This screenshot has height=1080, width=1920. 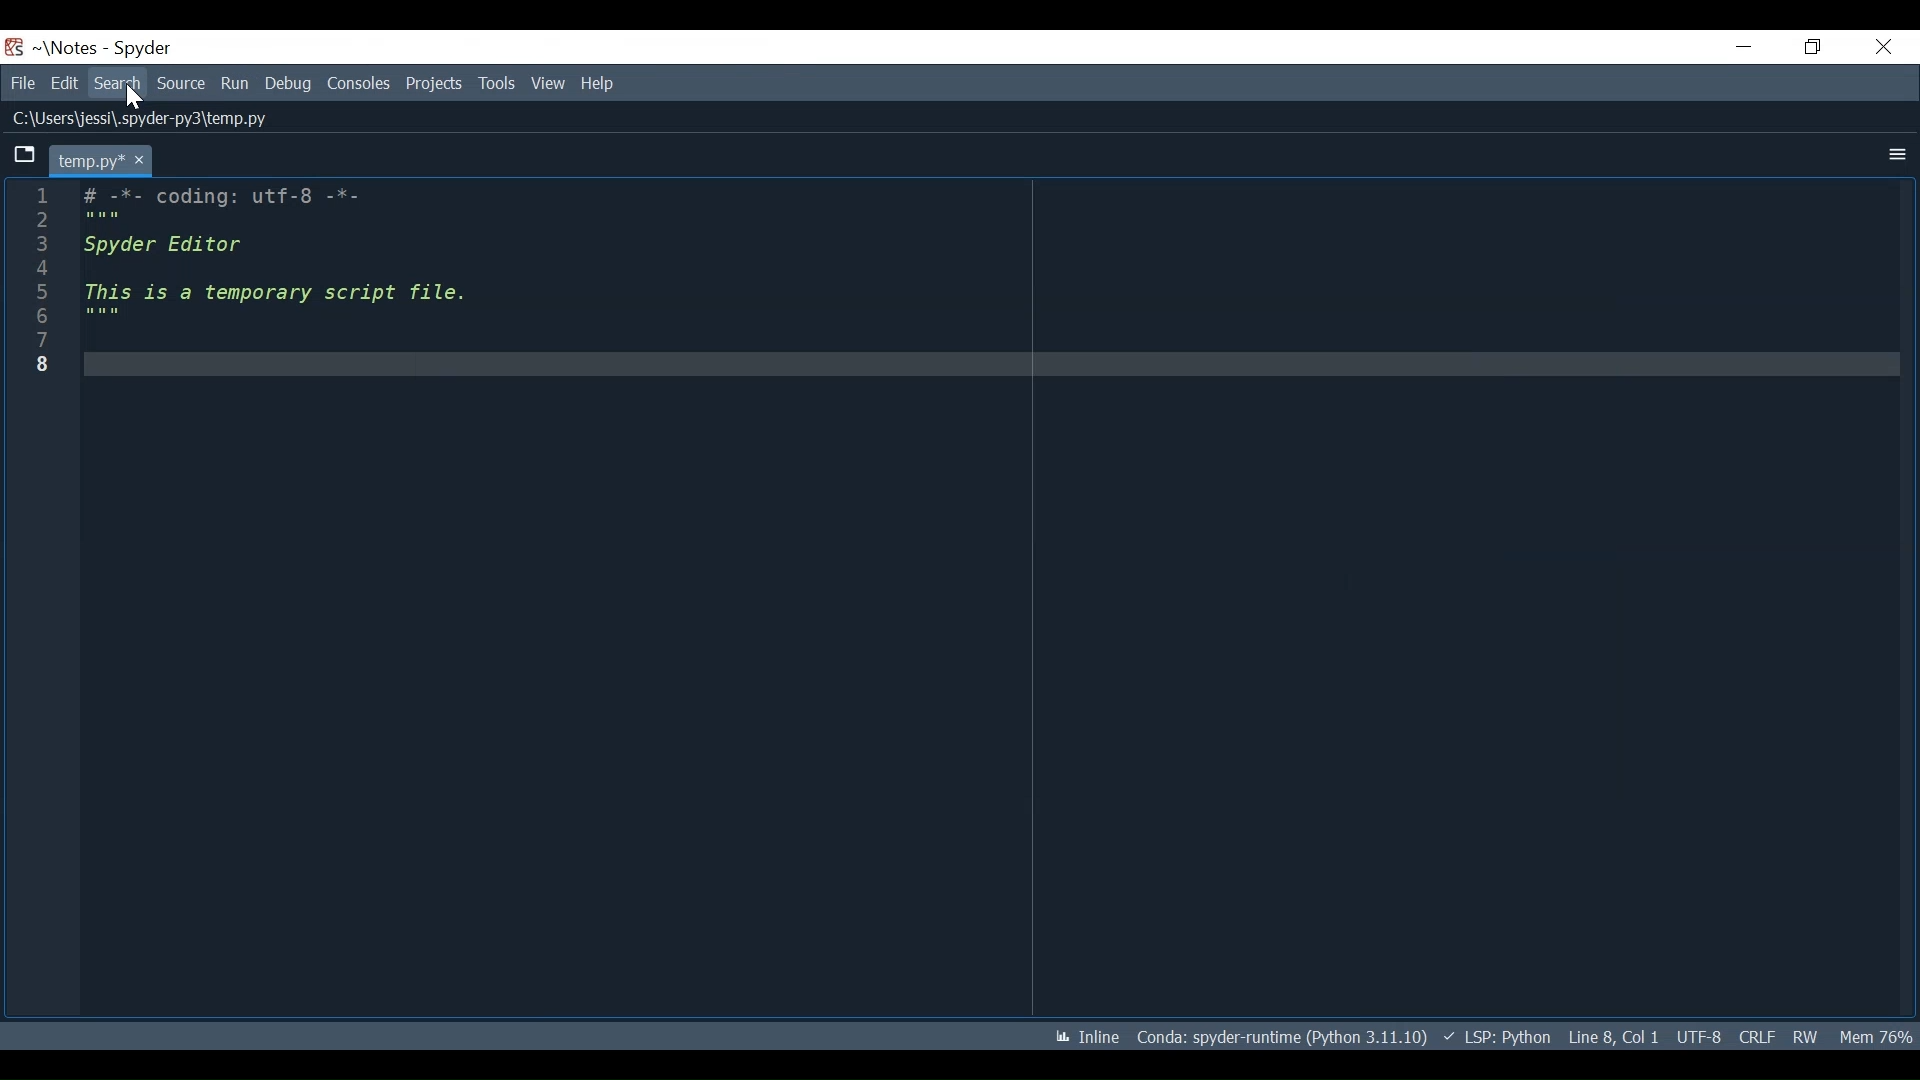 What do you see at coordinates (292, 83) in the screenshot?
I see `Debug` at bounding box center [292, 83].